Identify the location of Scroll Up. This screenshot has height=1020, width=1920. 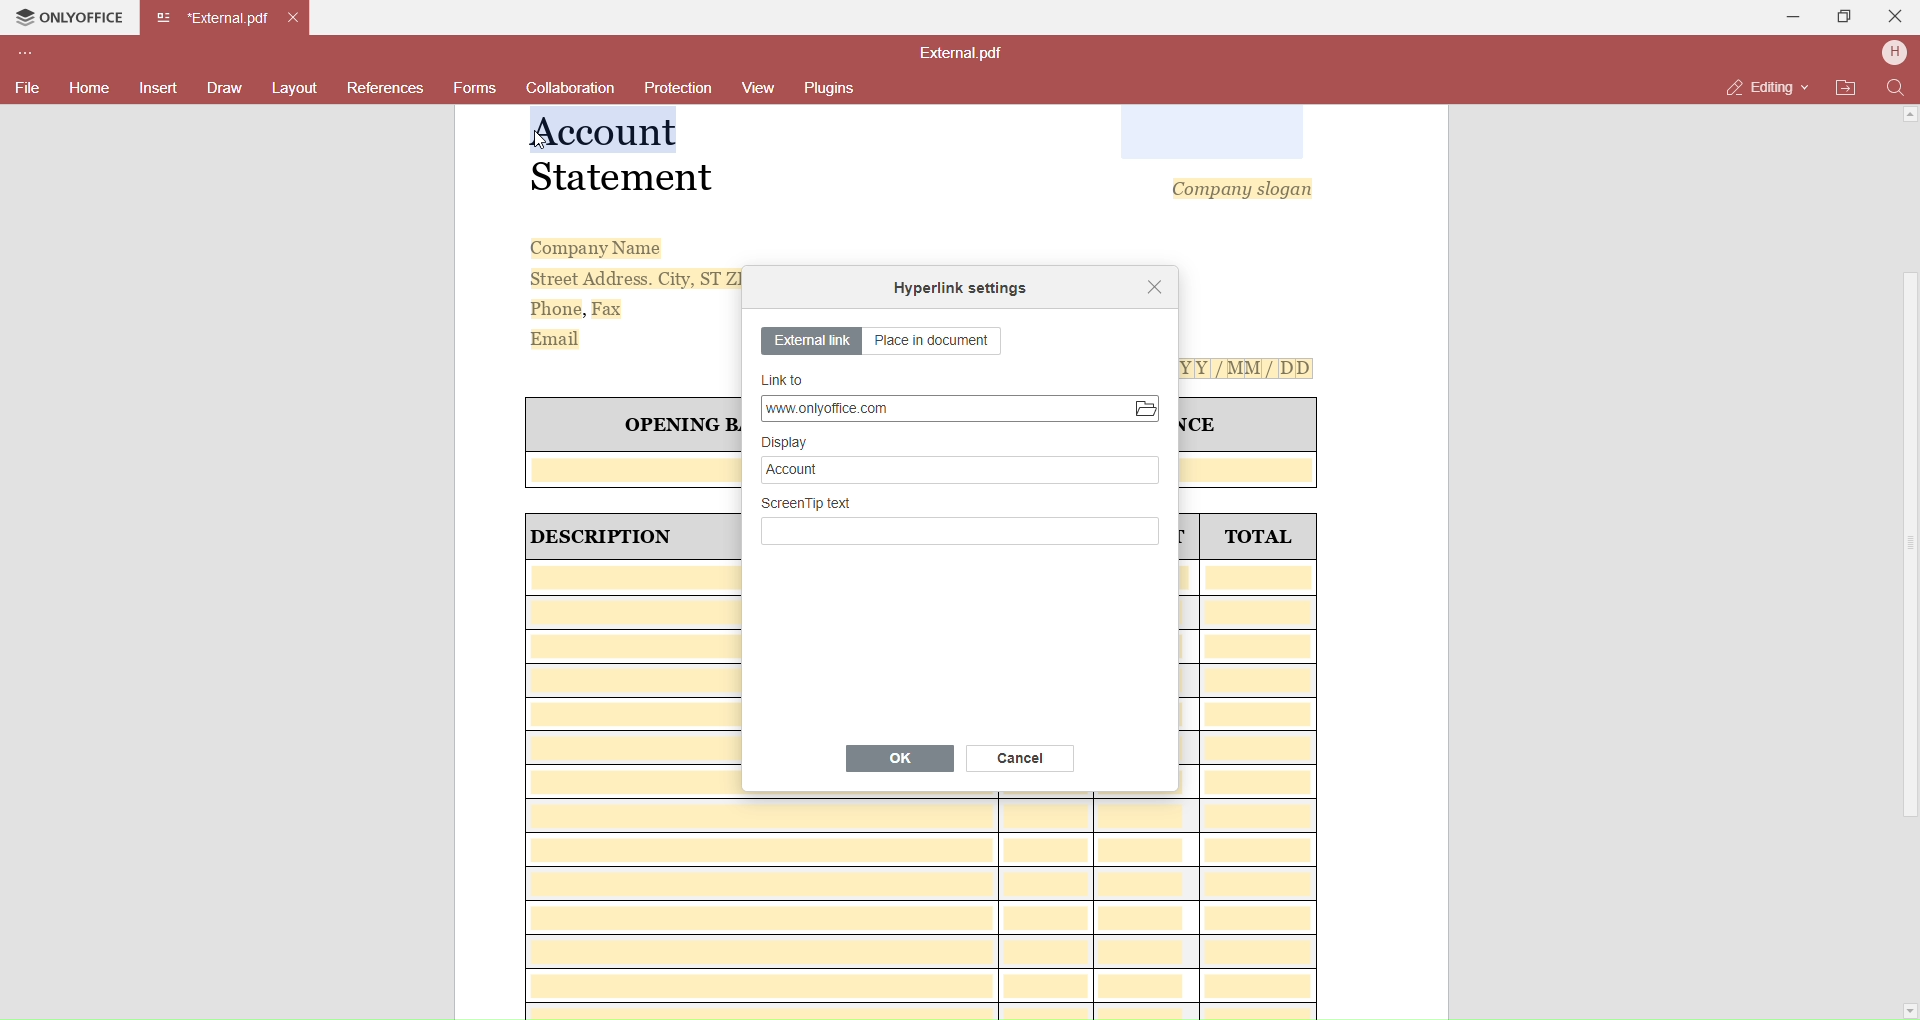
(1911, 115).